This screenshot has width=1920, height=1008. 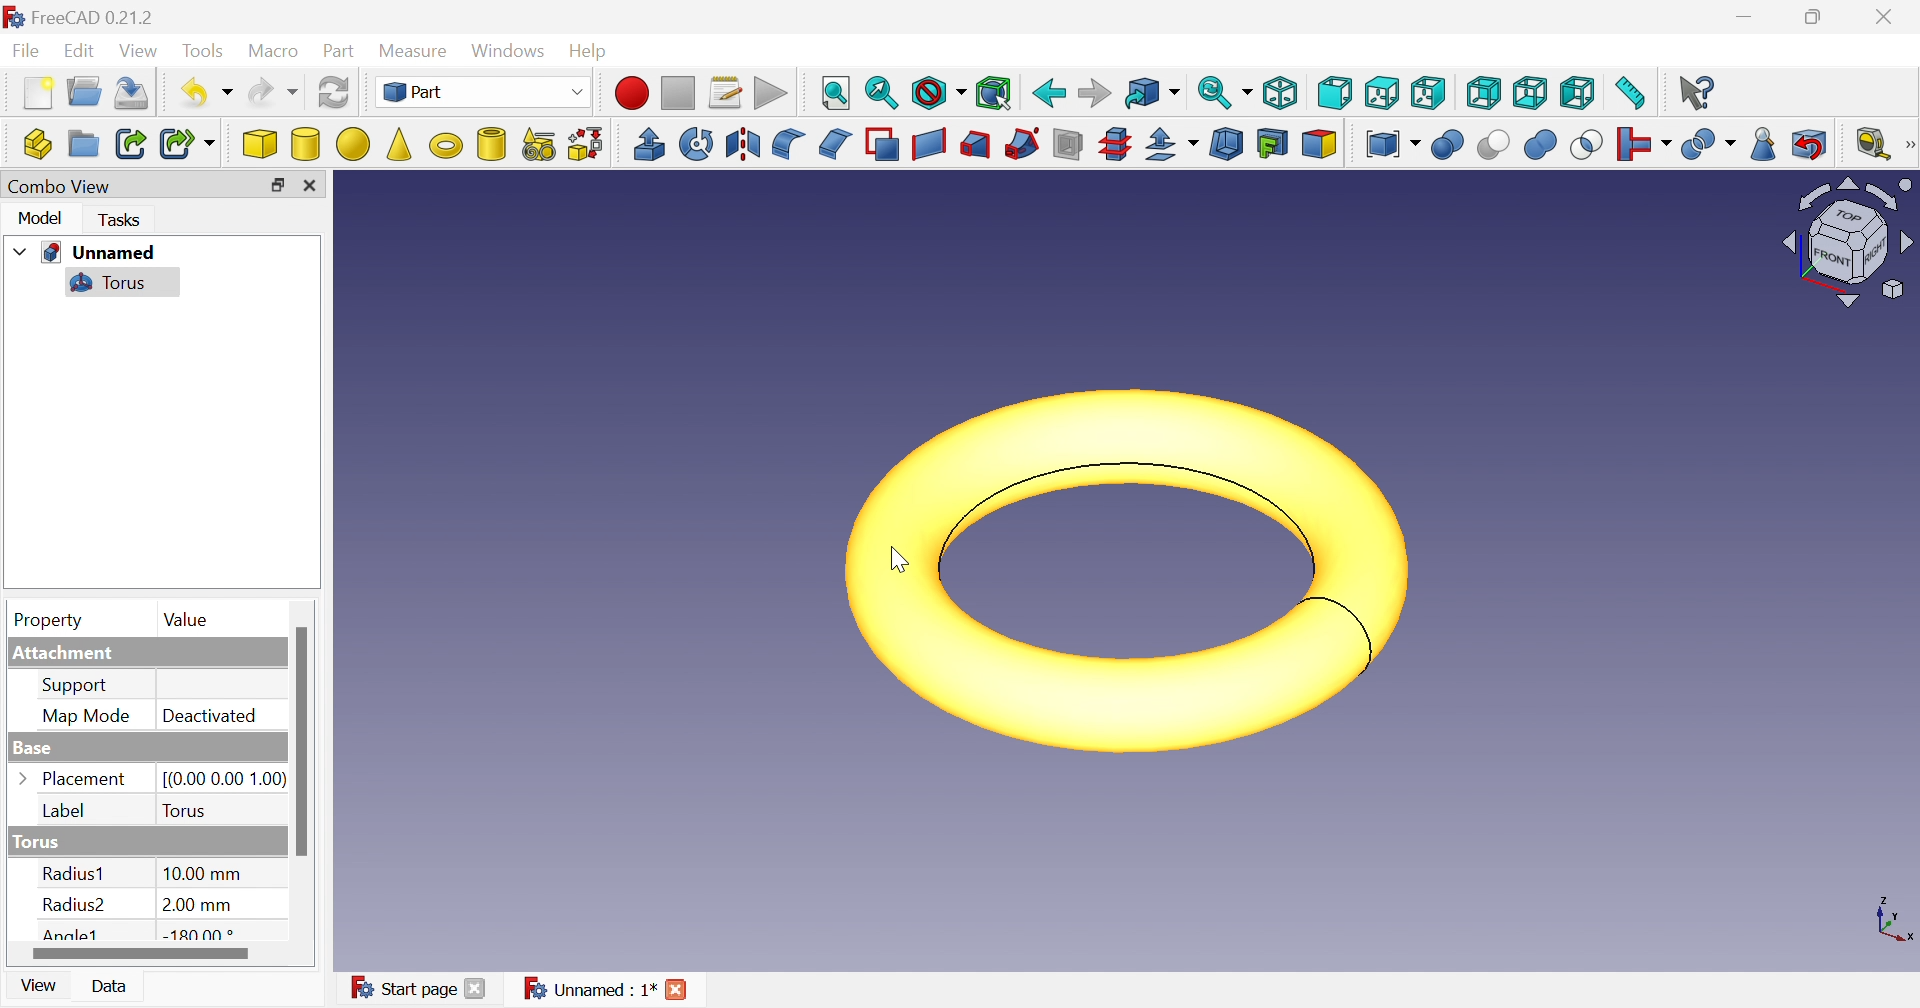 I want to click on Measure, so click(x=415, y=48).